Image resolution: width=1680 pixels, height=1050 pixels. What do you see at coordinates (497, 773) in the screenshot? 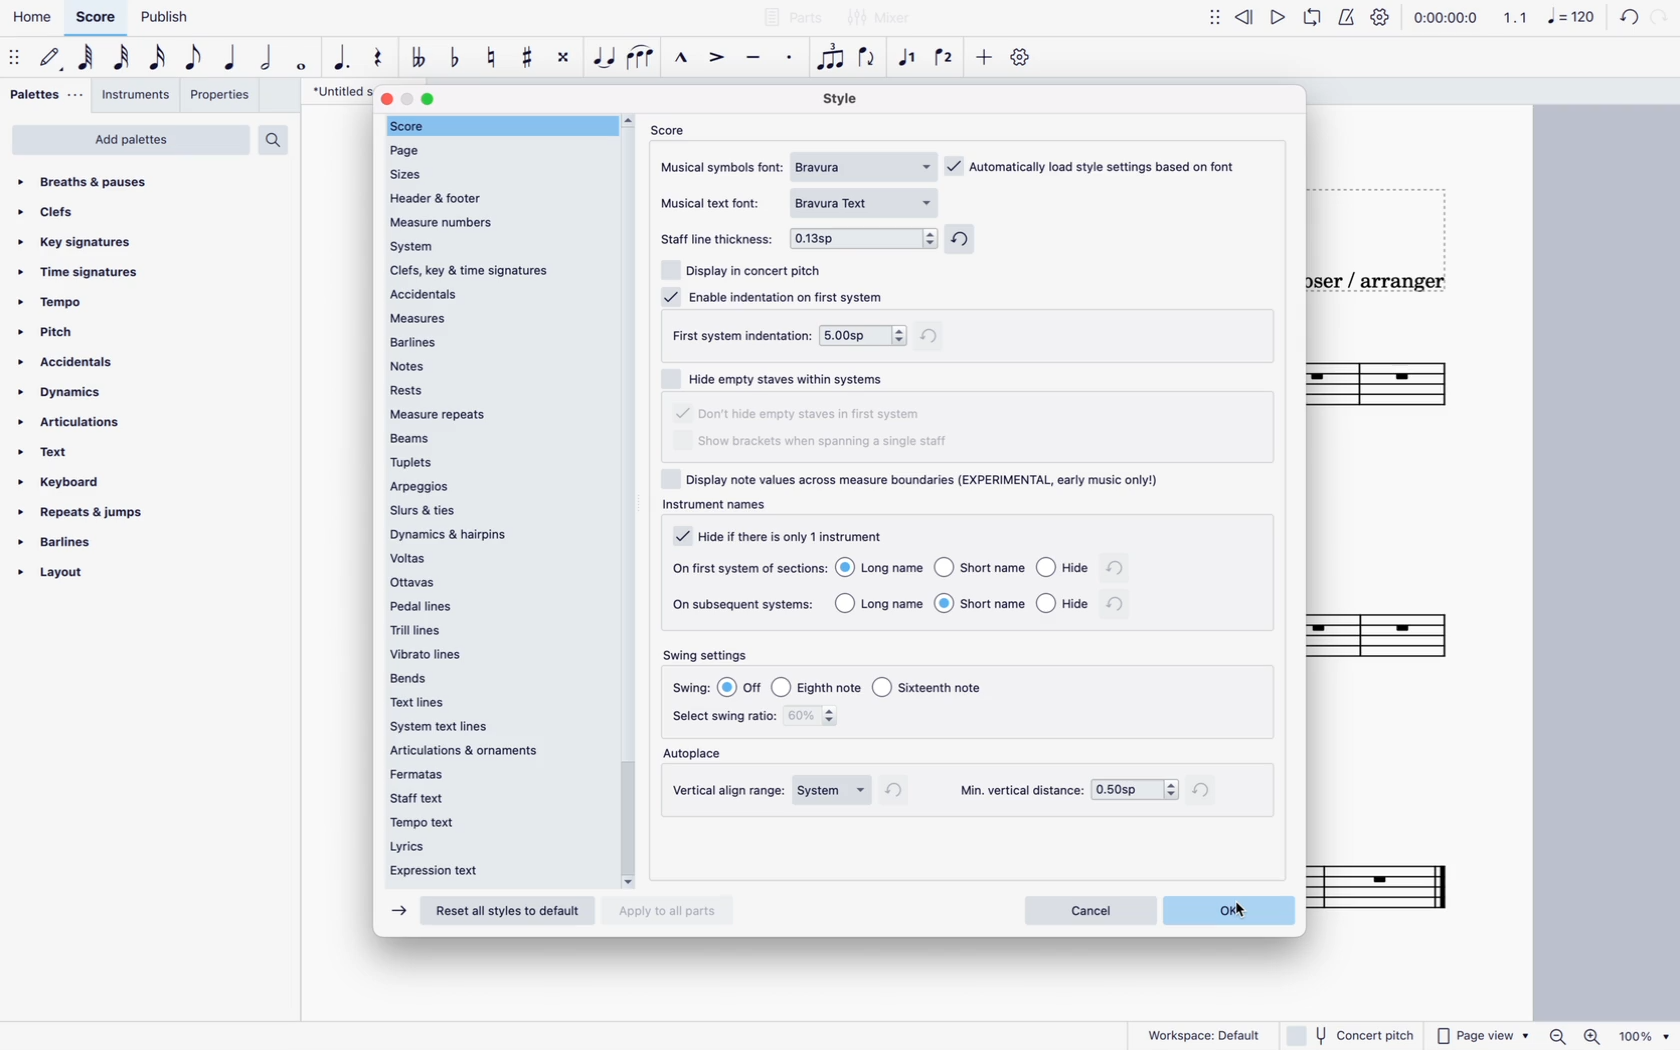
I see `fermatas` at bounding box center [497, 773].